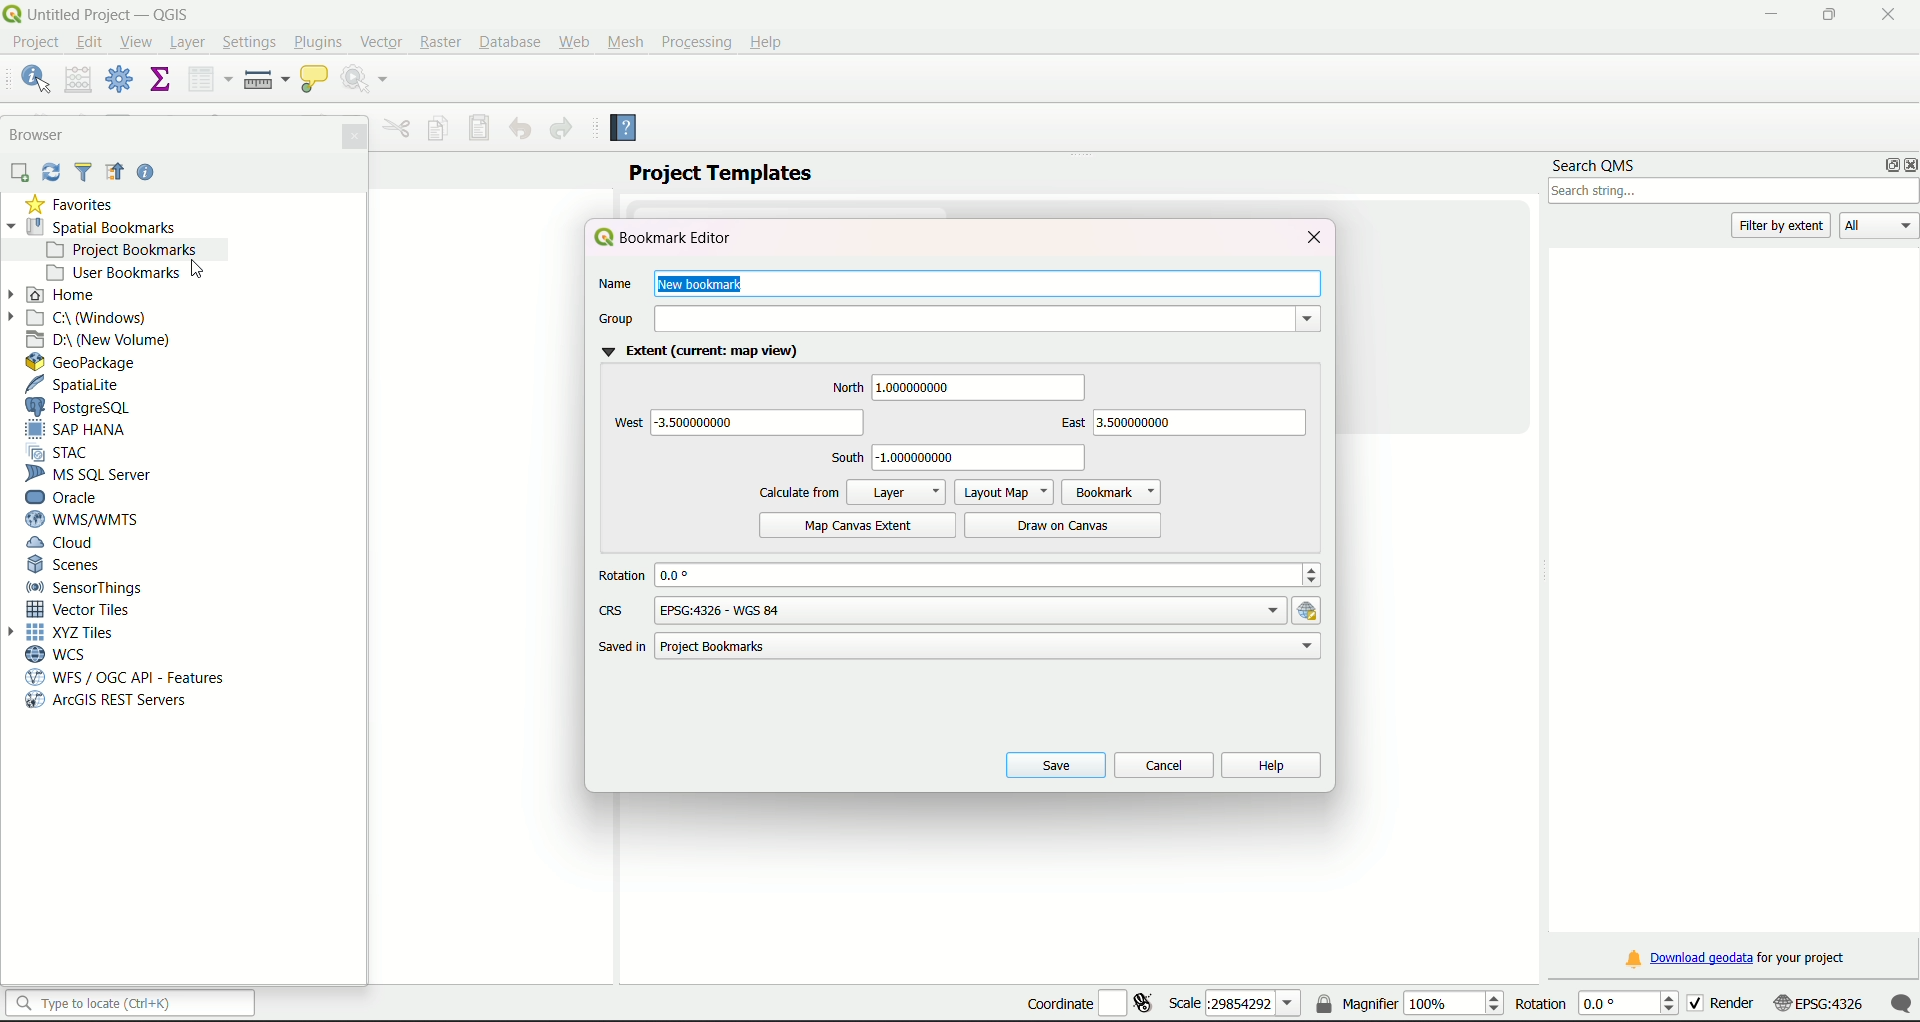 This screenshot has width=1920, height=1022. I want to click on CRS, so click(613, 610).